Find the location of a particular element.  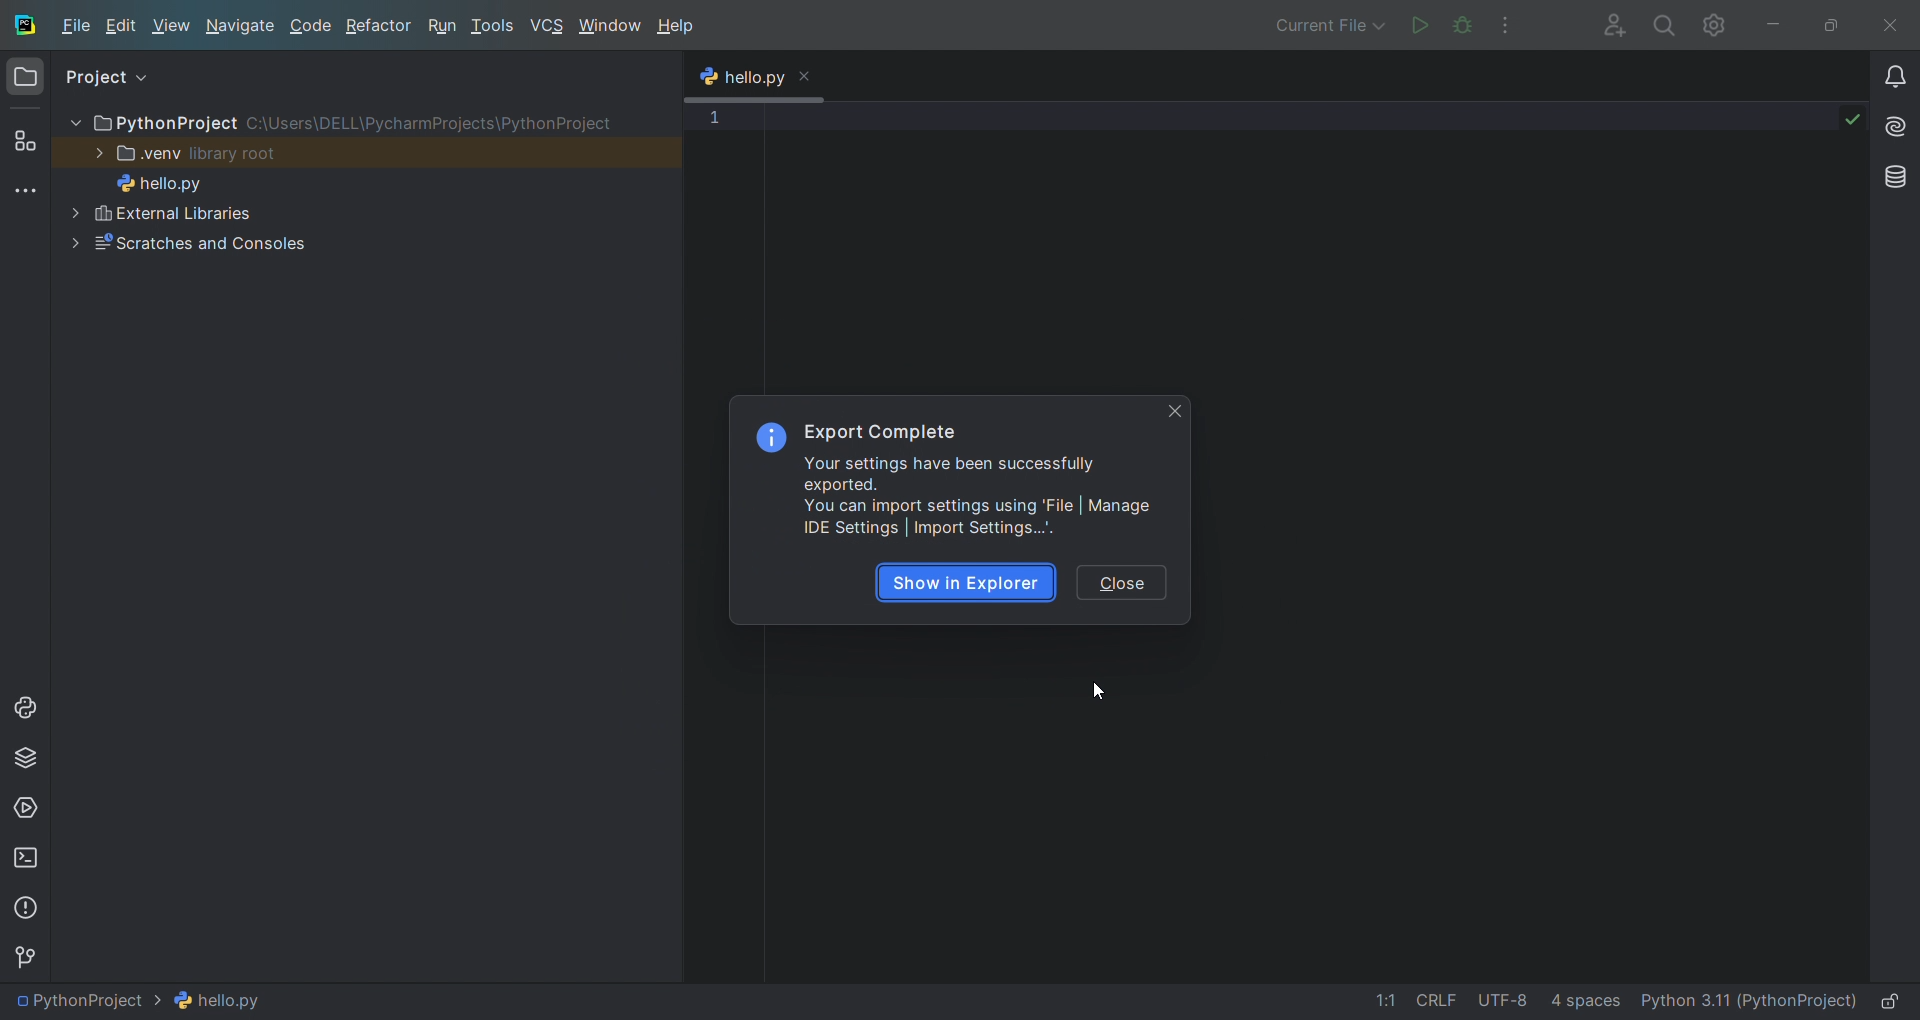

close is located at coordinates (1128, 584).